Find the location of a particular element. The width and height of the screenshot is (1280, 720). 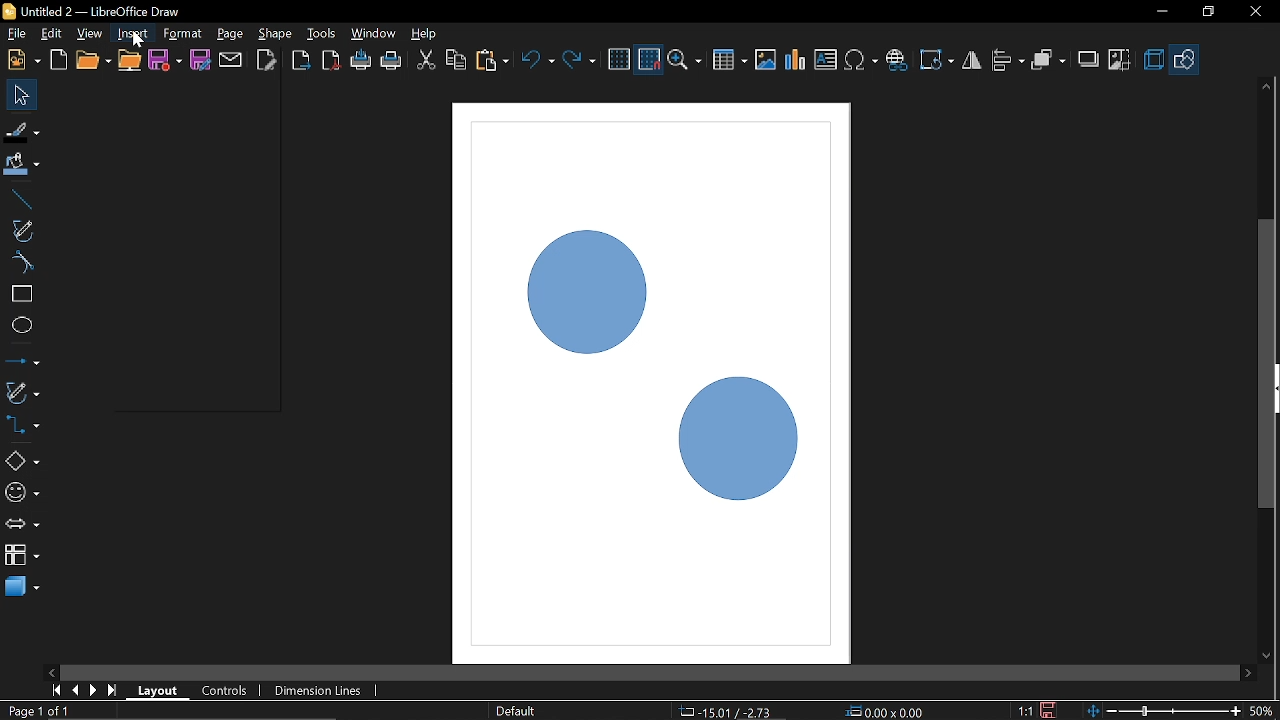

Tools is located at coordinates (322, 32).